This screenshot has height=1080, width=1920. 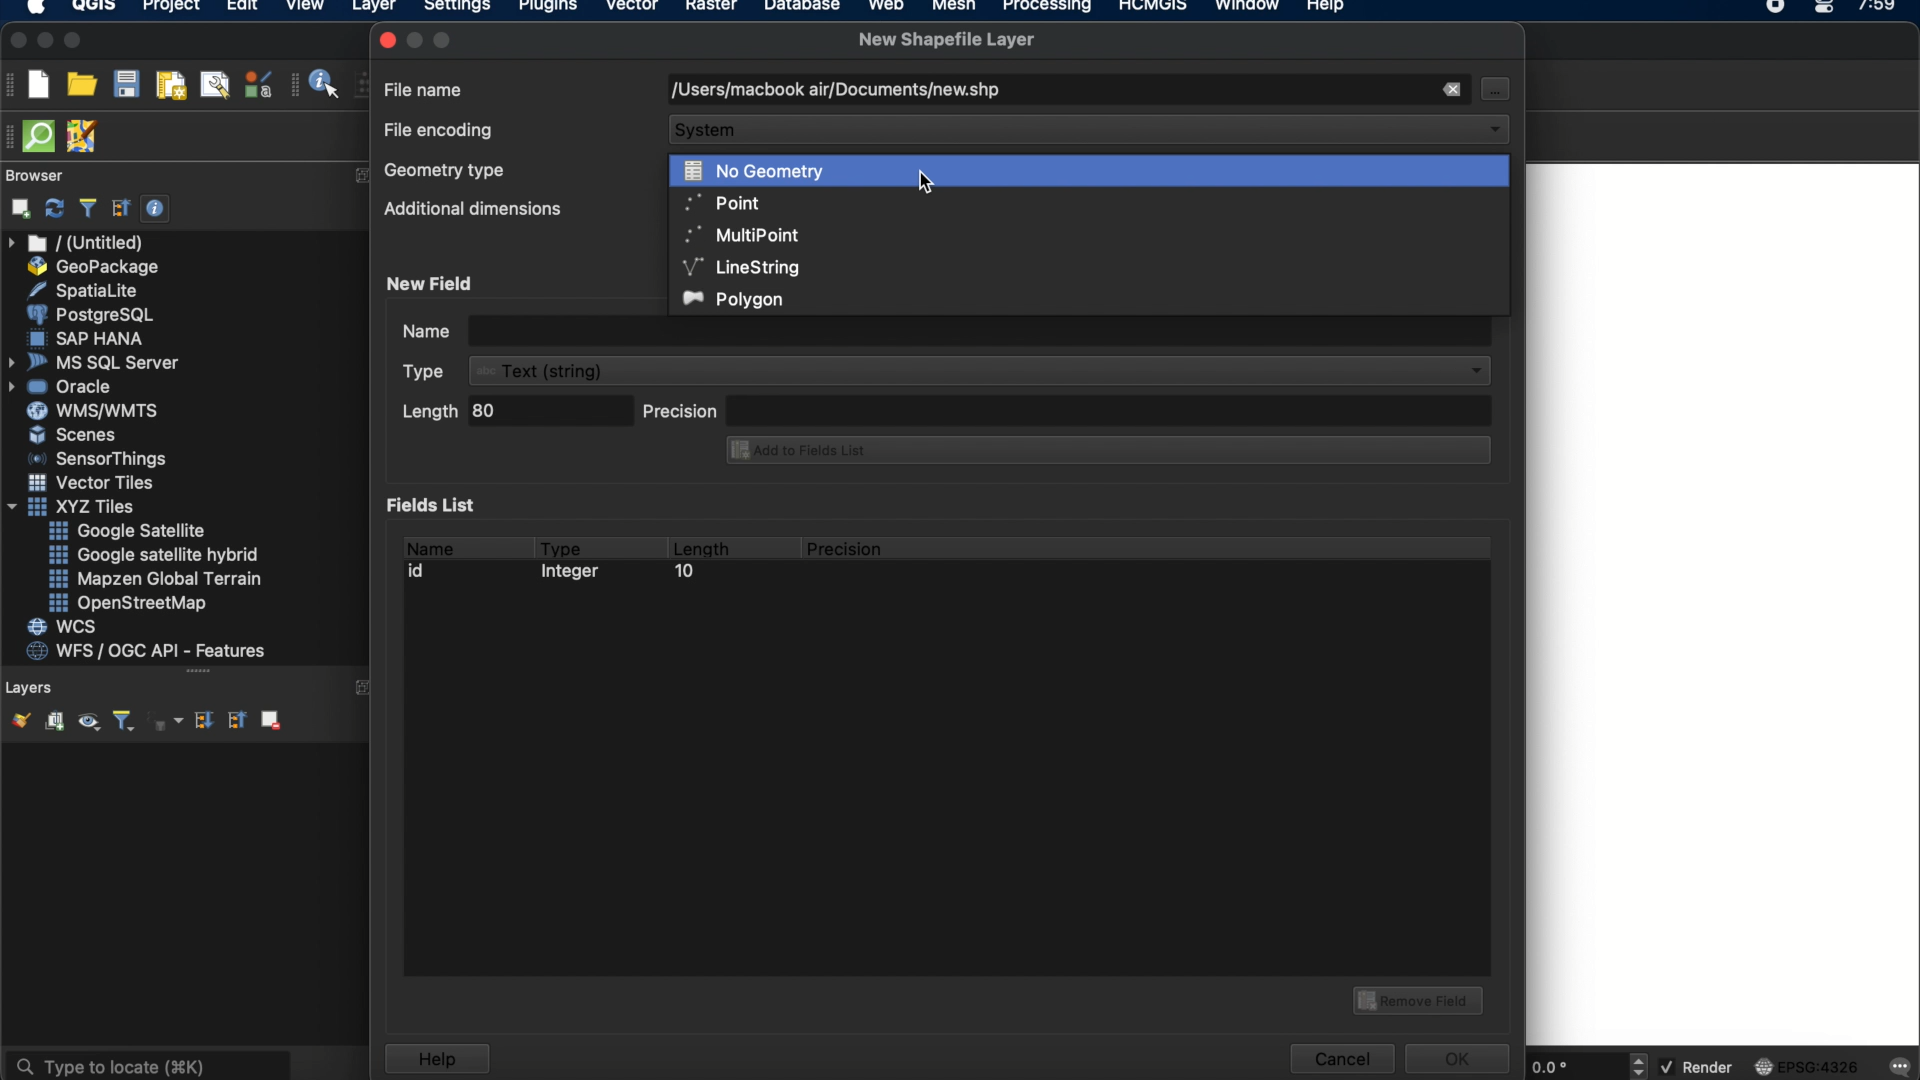 What do you see at coordinates (742, 266) in the screenshot?
I see `line string` at bounding box center [742, 266].